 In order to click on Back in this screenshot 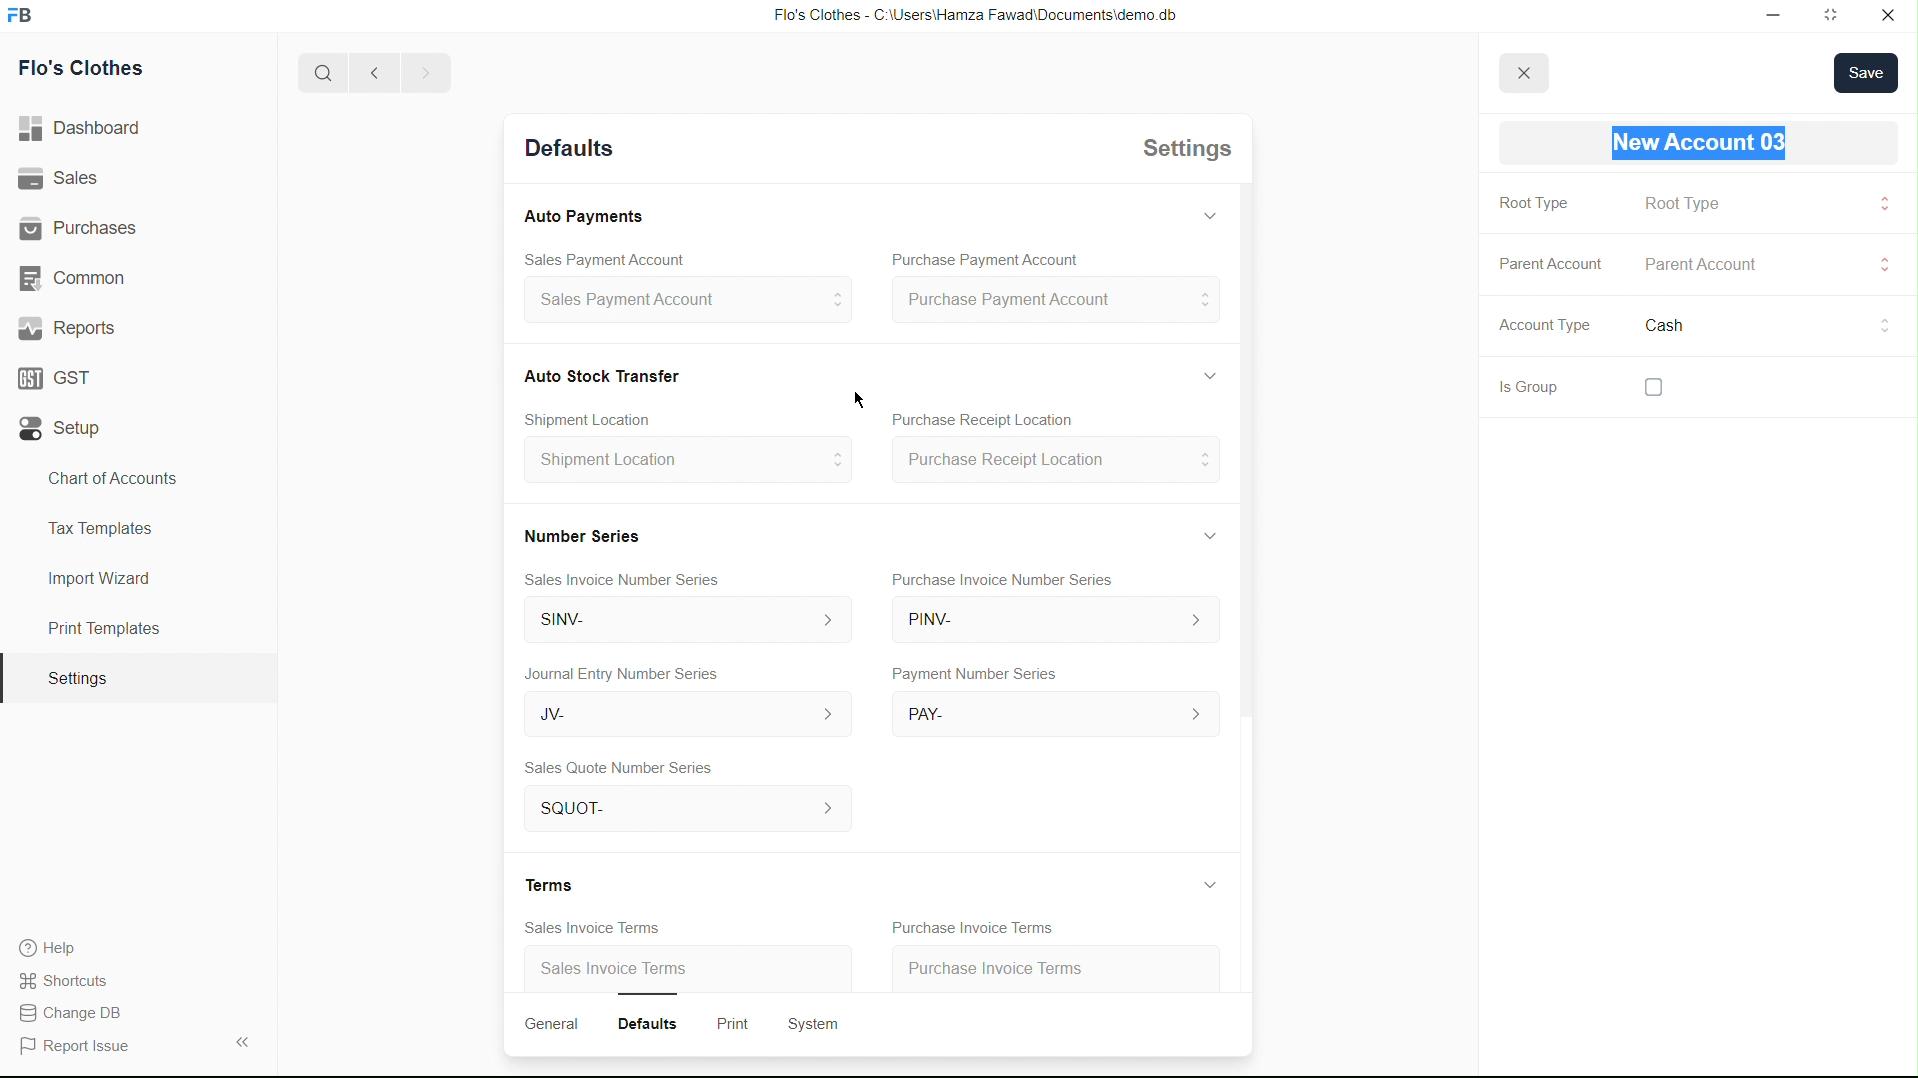, I will do `click(368, 74)`.